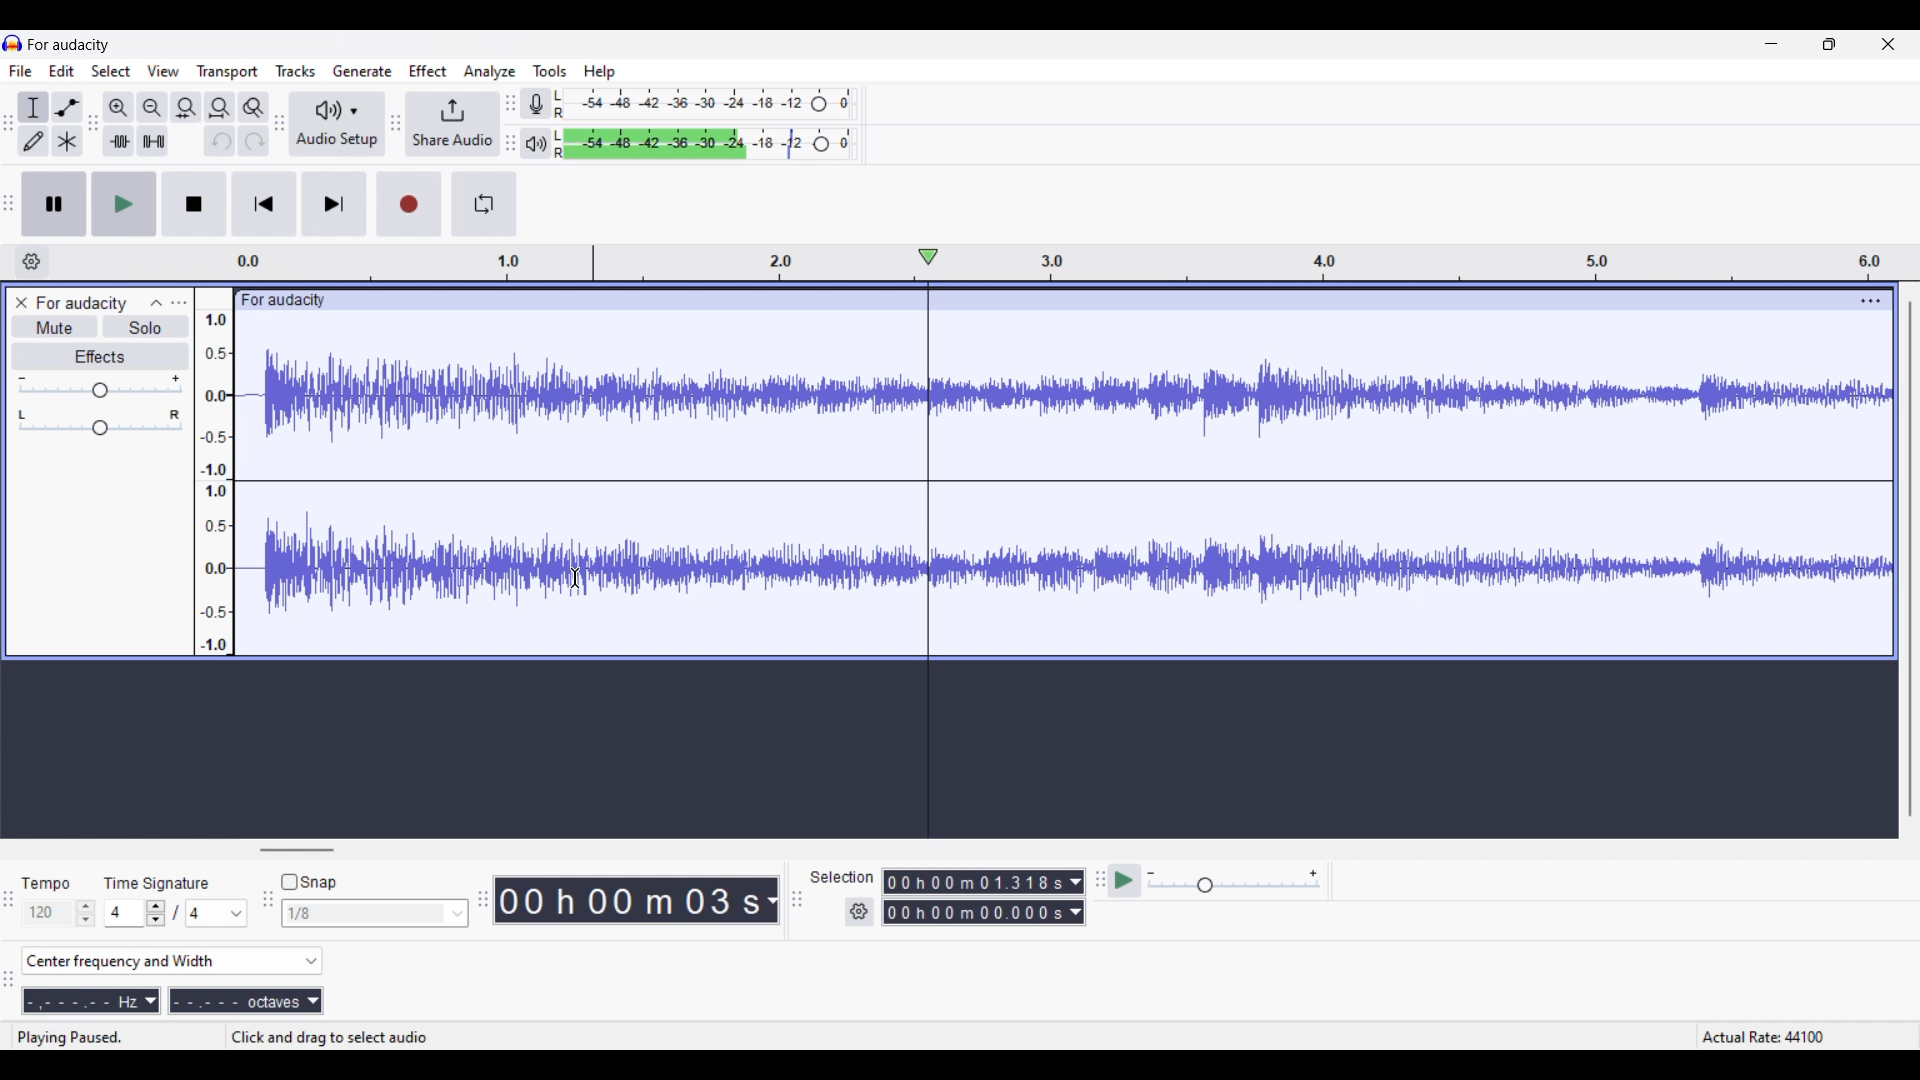 The width and height of the screenshot is (1920, 1080). Describe the element at coordinates (1073, 263) in the screenshot. I see `Scale to measure track length` at that location.